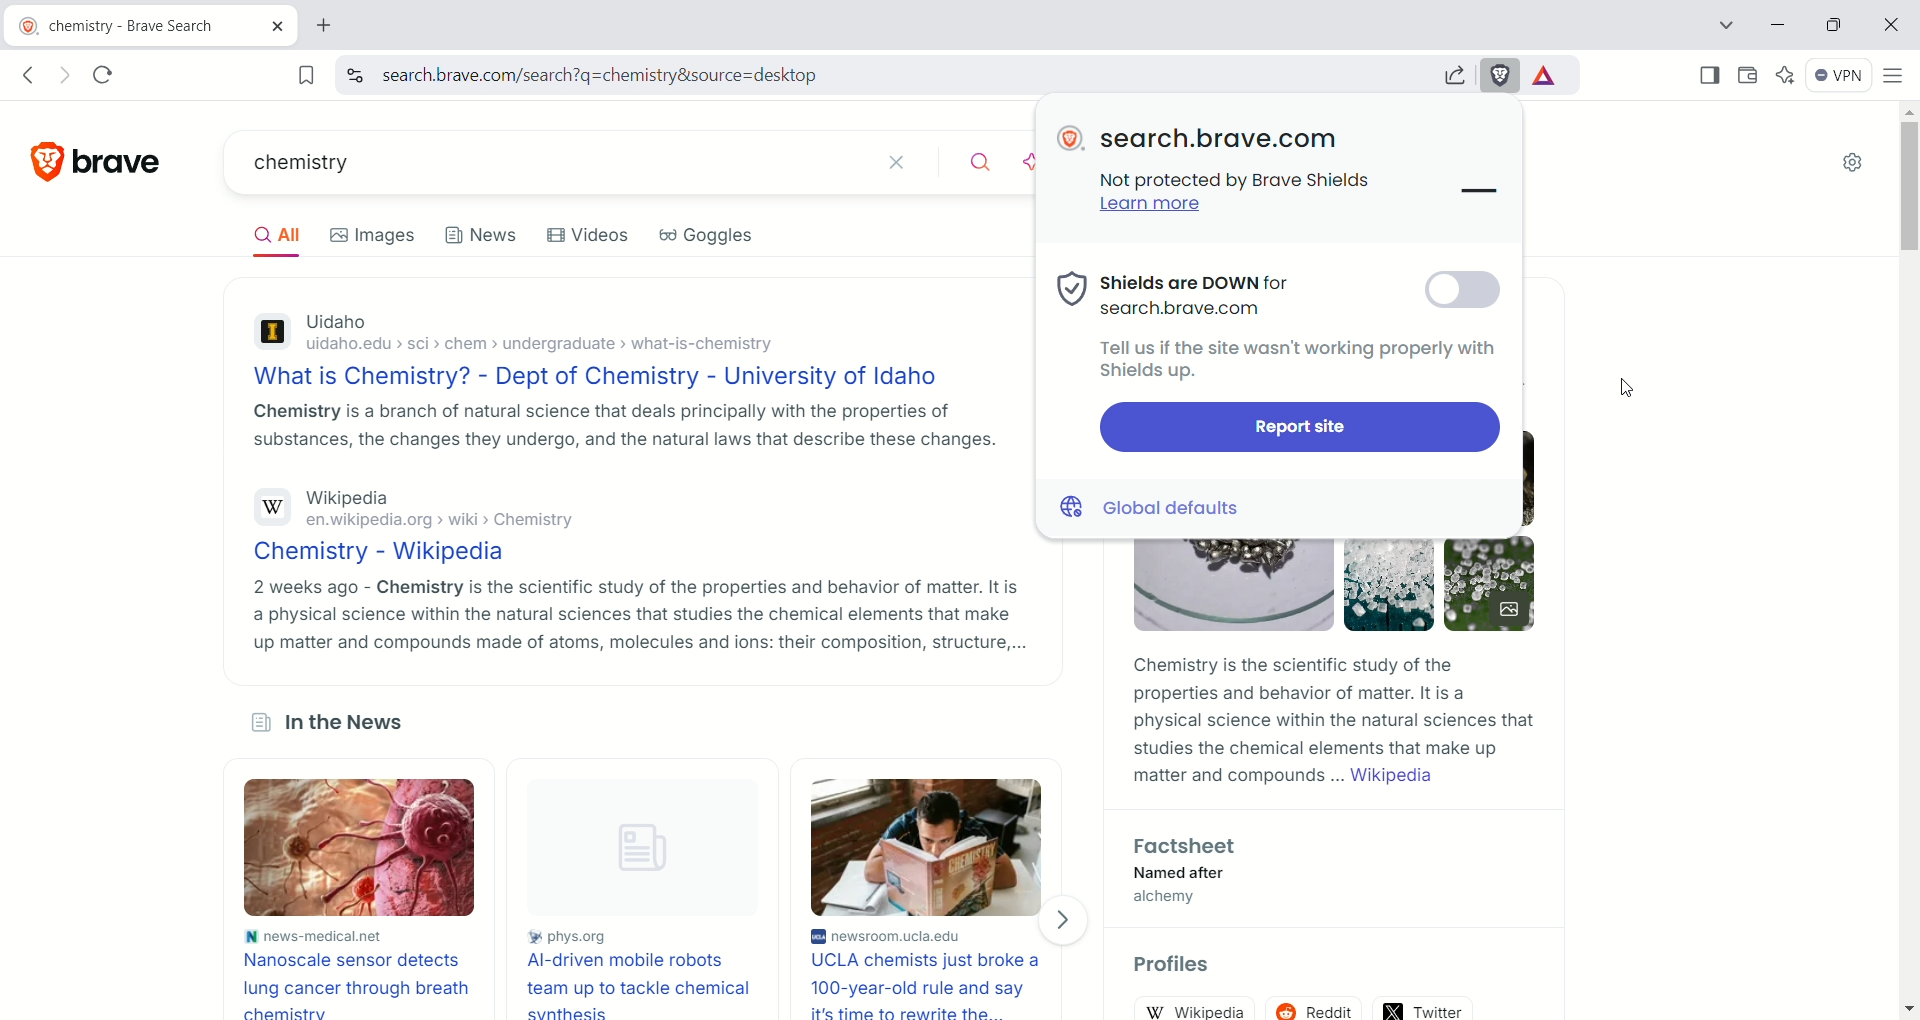  What do you see at coordinates (635, 939) in the screenshot?
I see `phys.org` at bounding box center [635, 939].